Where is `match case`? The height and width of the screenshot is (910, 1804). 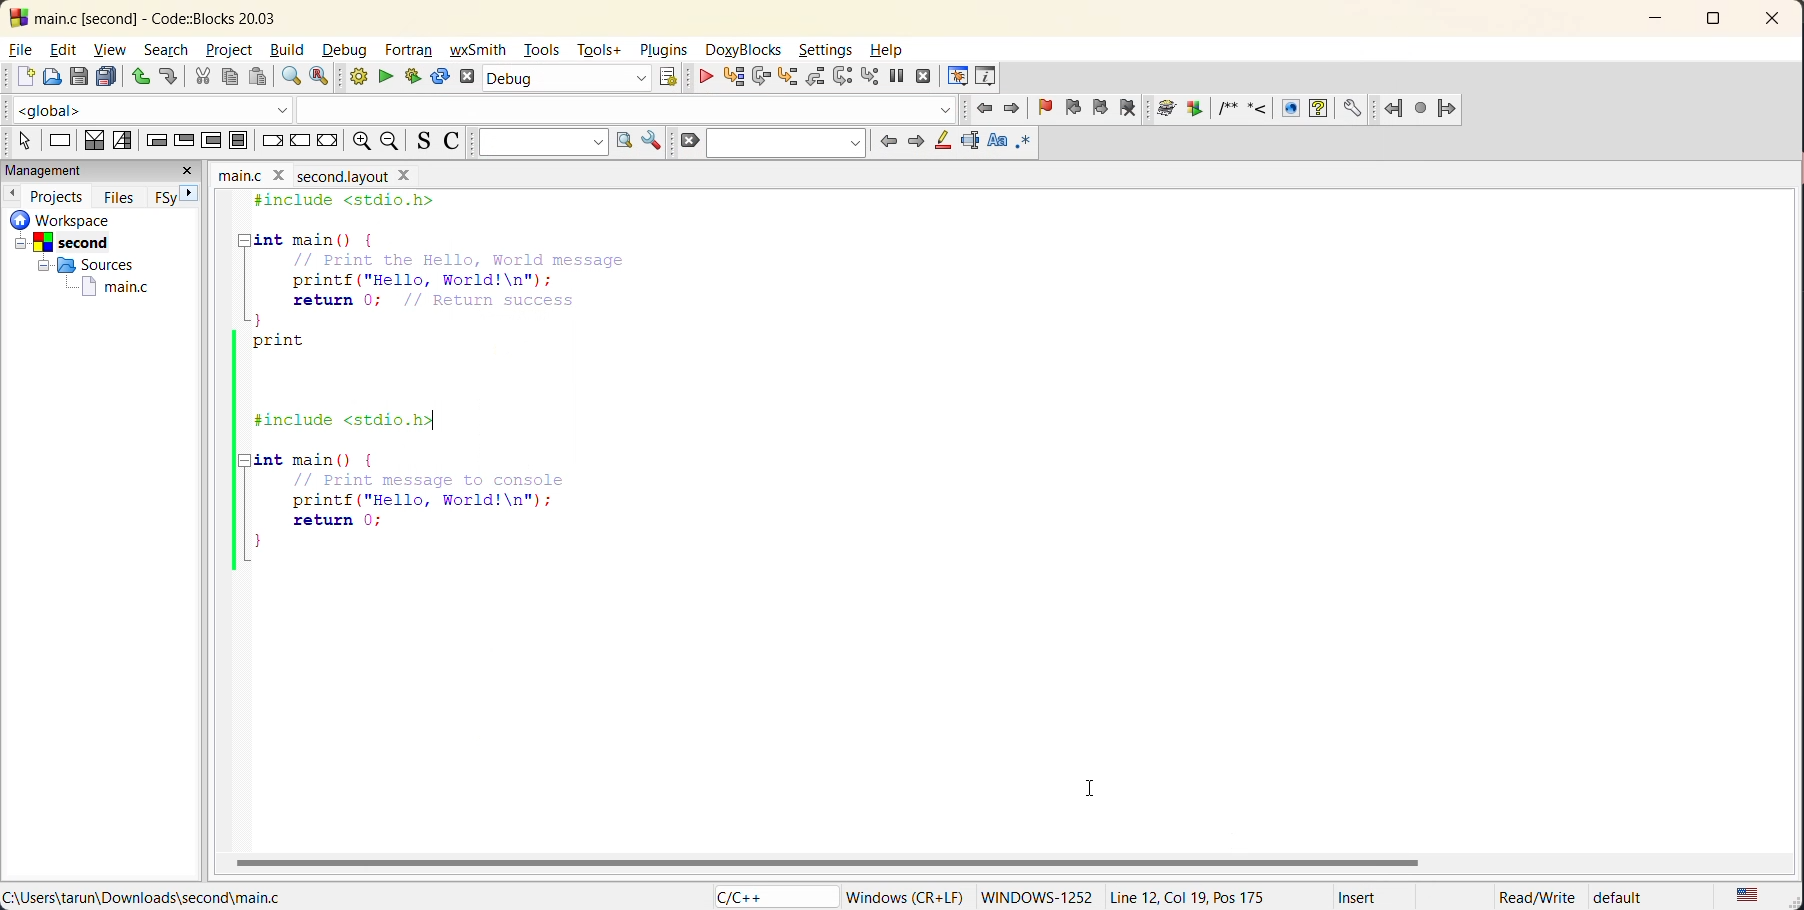 match case is located at coordinates (995, 142).